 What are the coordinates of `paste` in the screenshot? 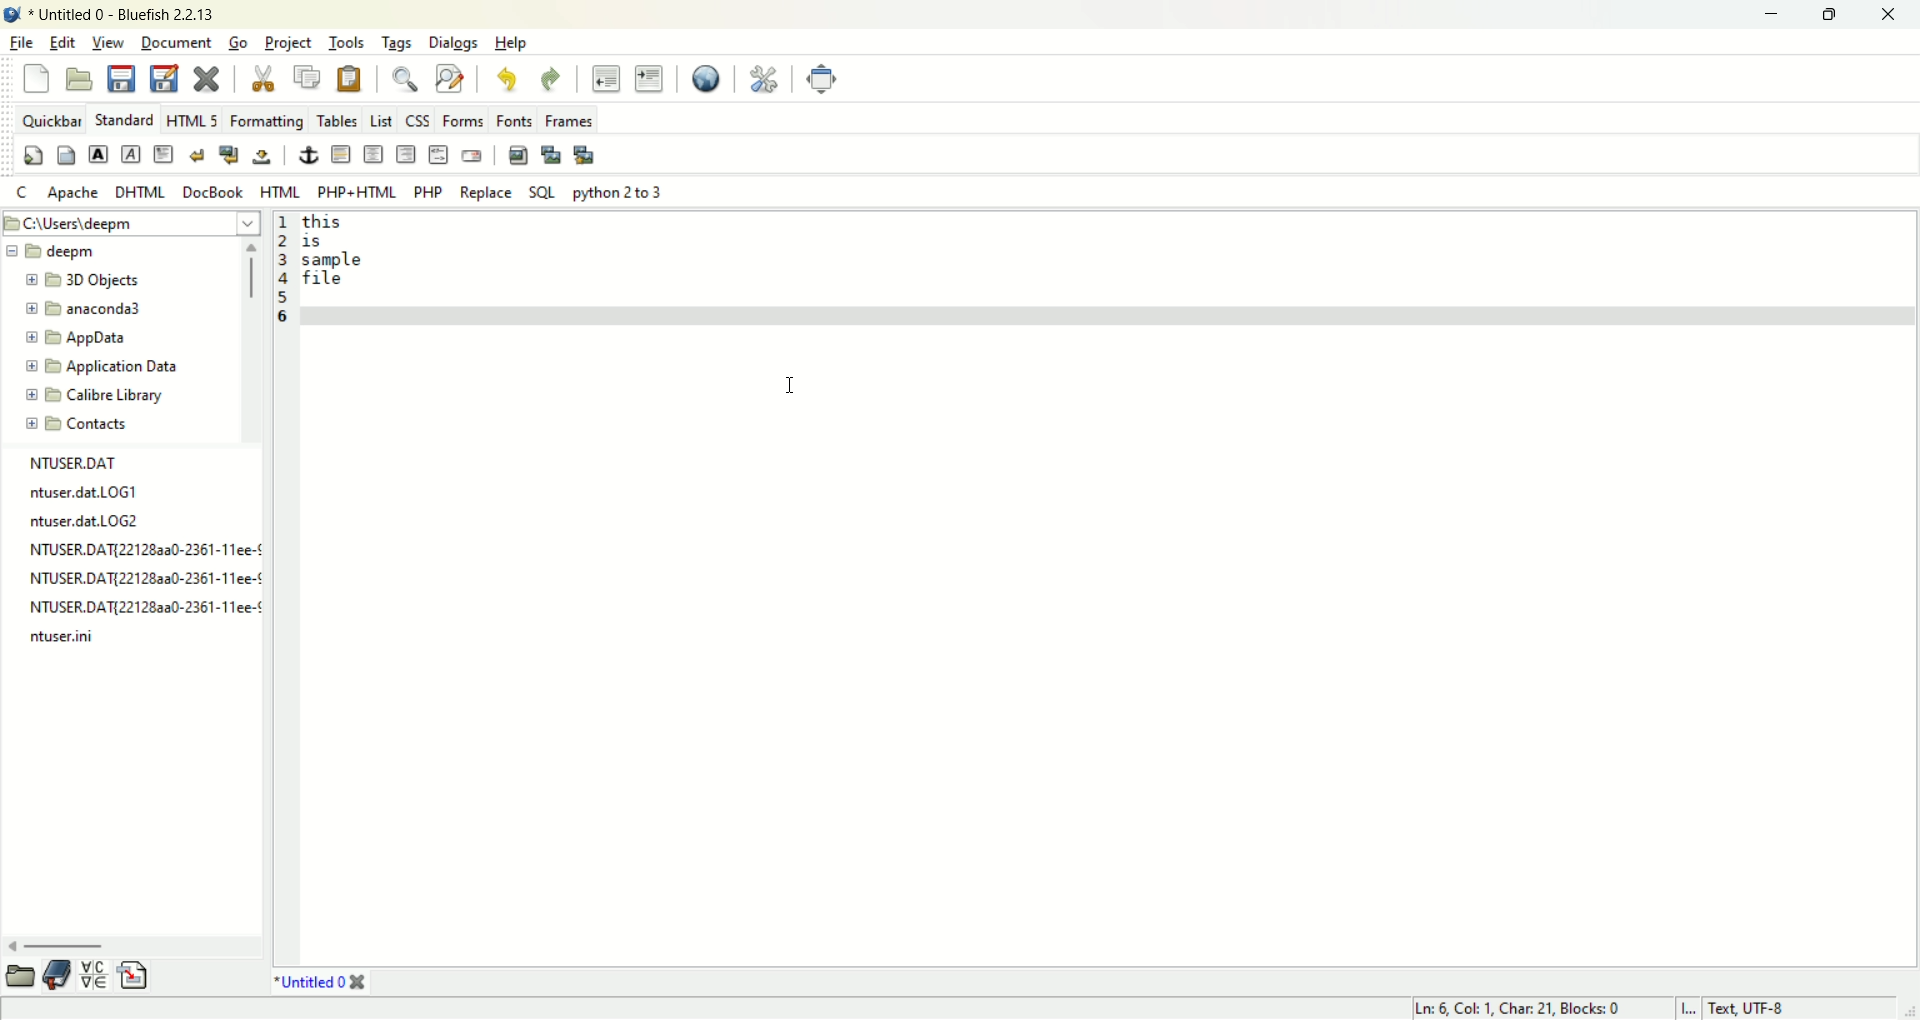 It's located at (352, 78).